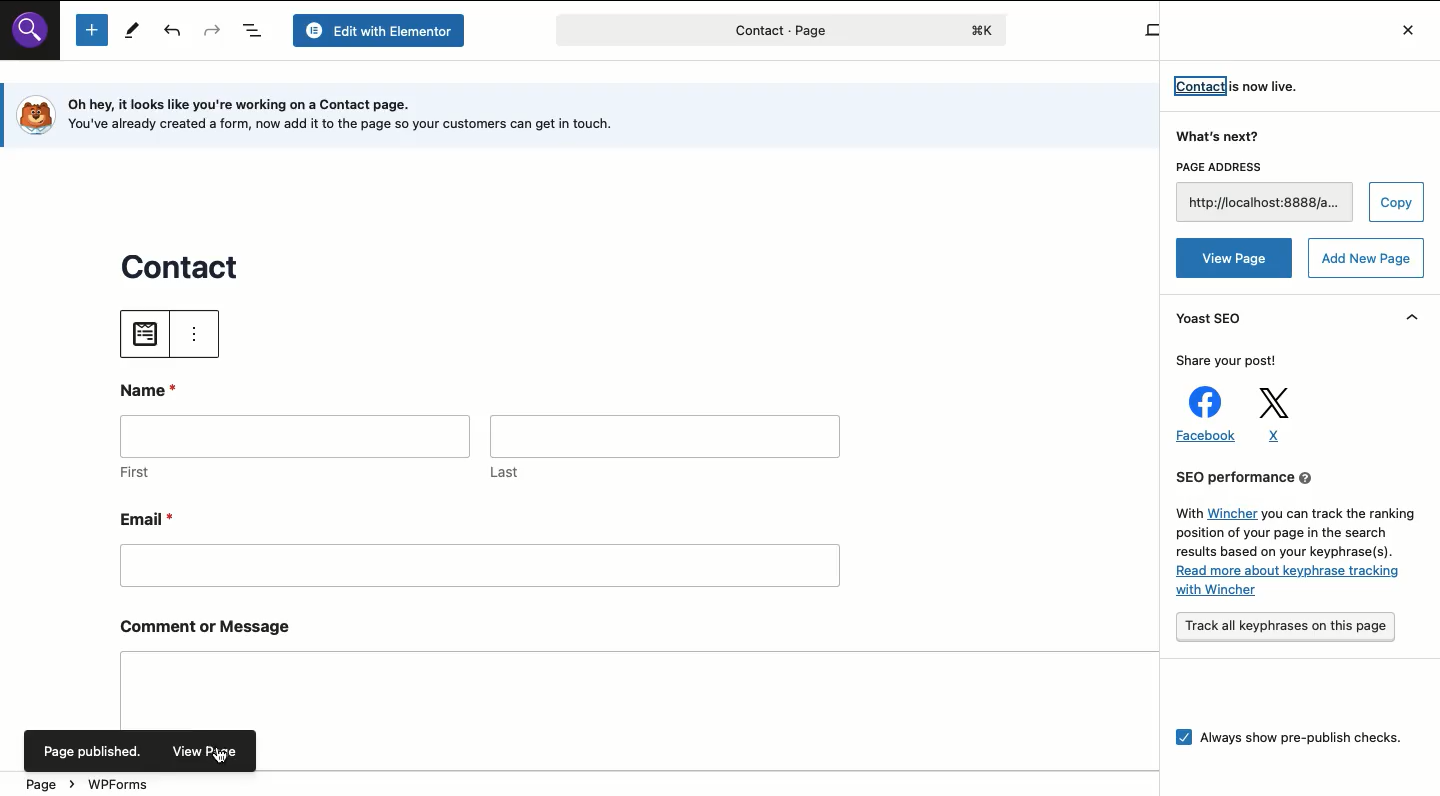  I want to click on cursor, so click(223, 757).